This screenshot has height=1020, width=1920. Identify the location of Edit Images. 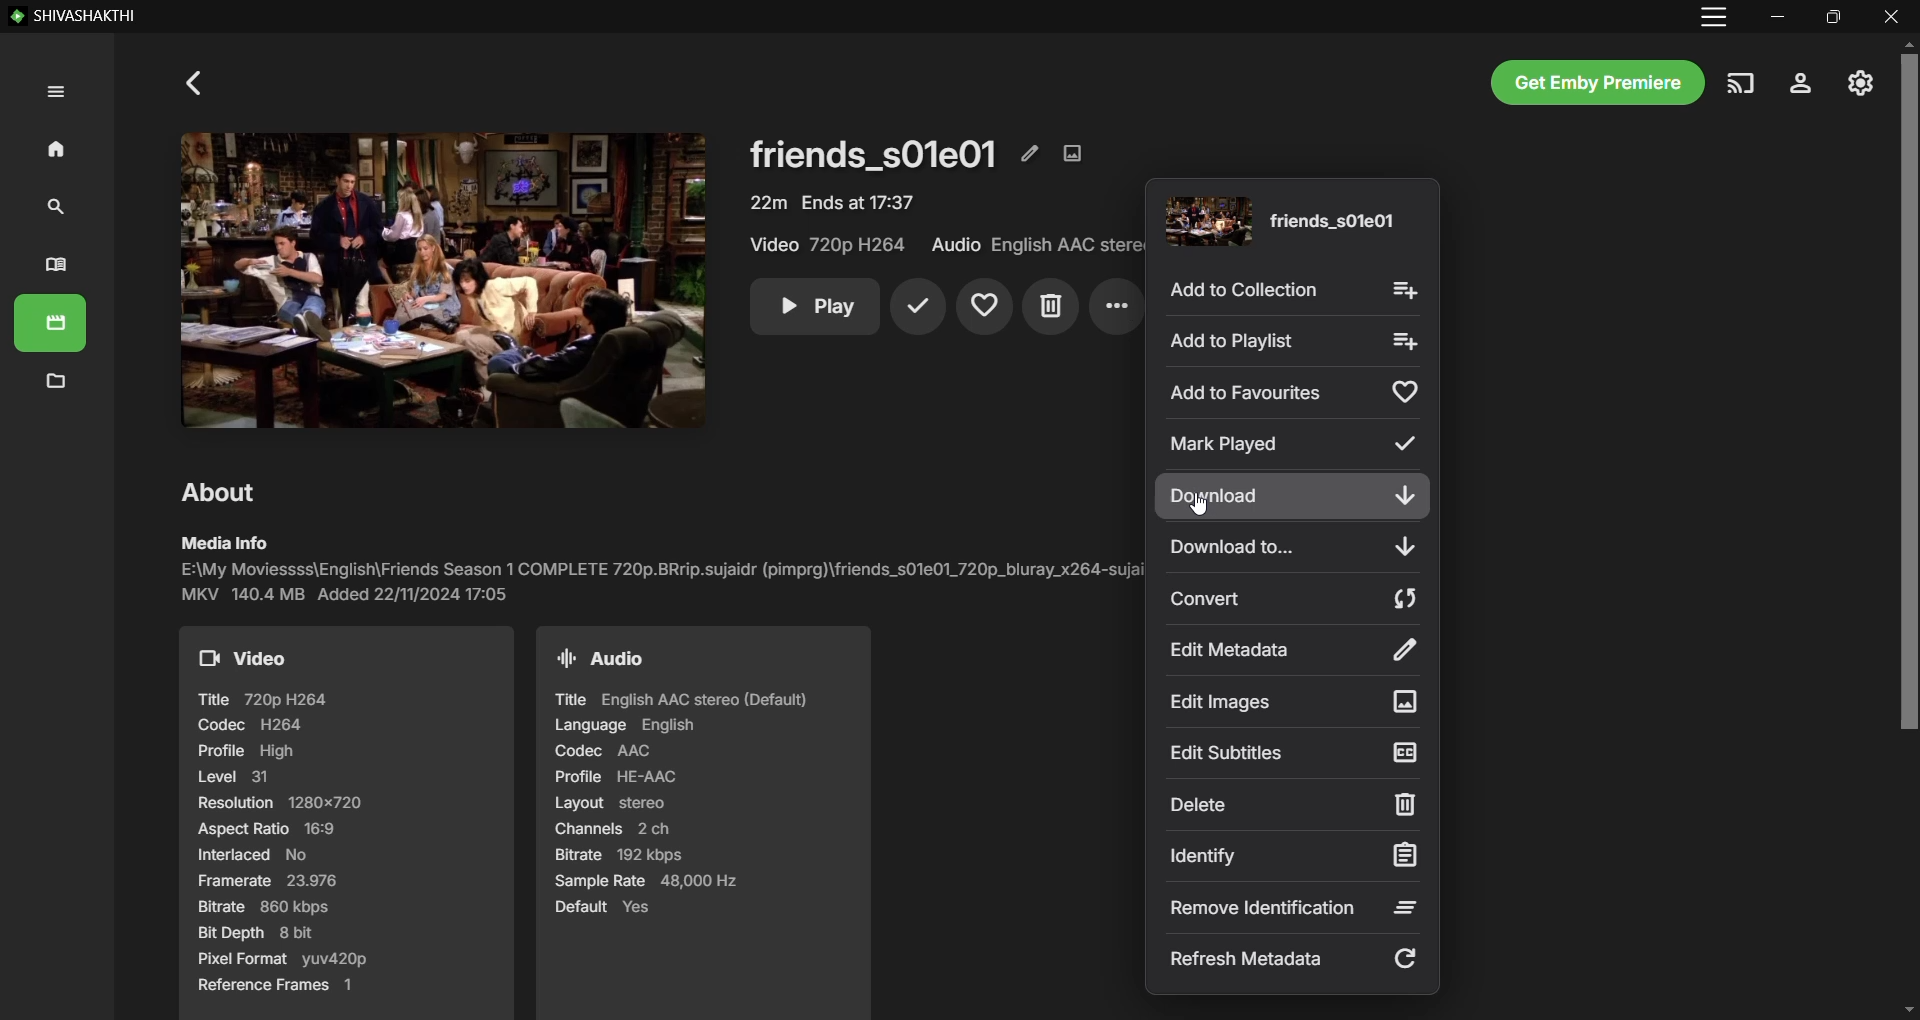
(1294, 702).